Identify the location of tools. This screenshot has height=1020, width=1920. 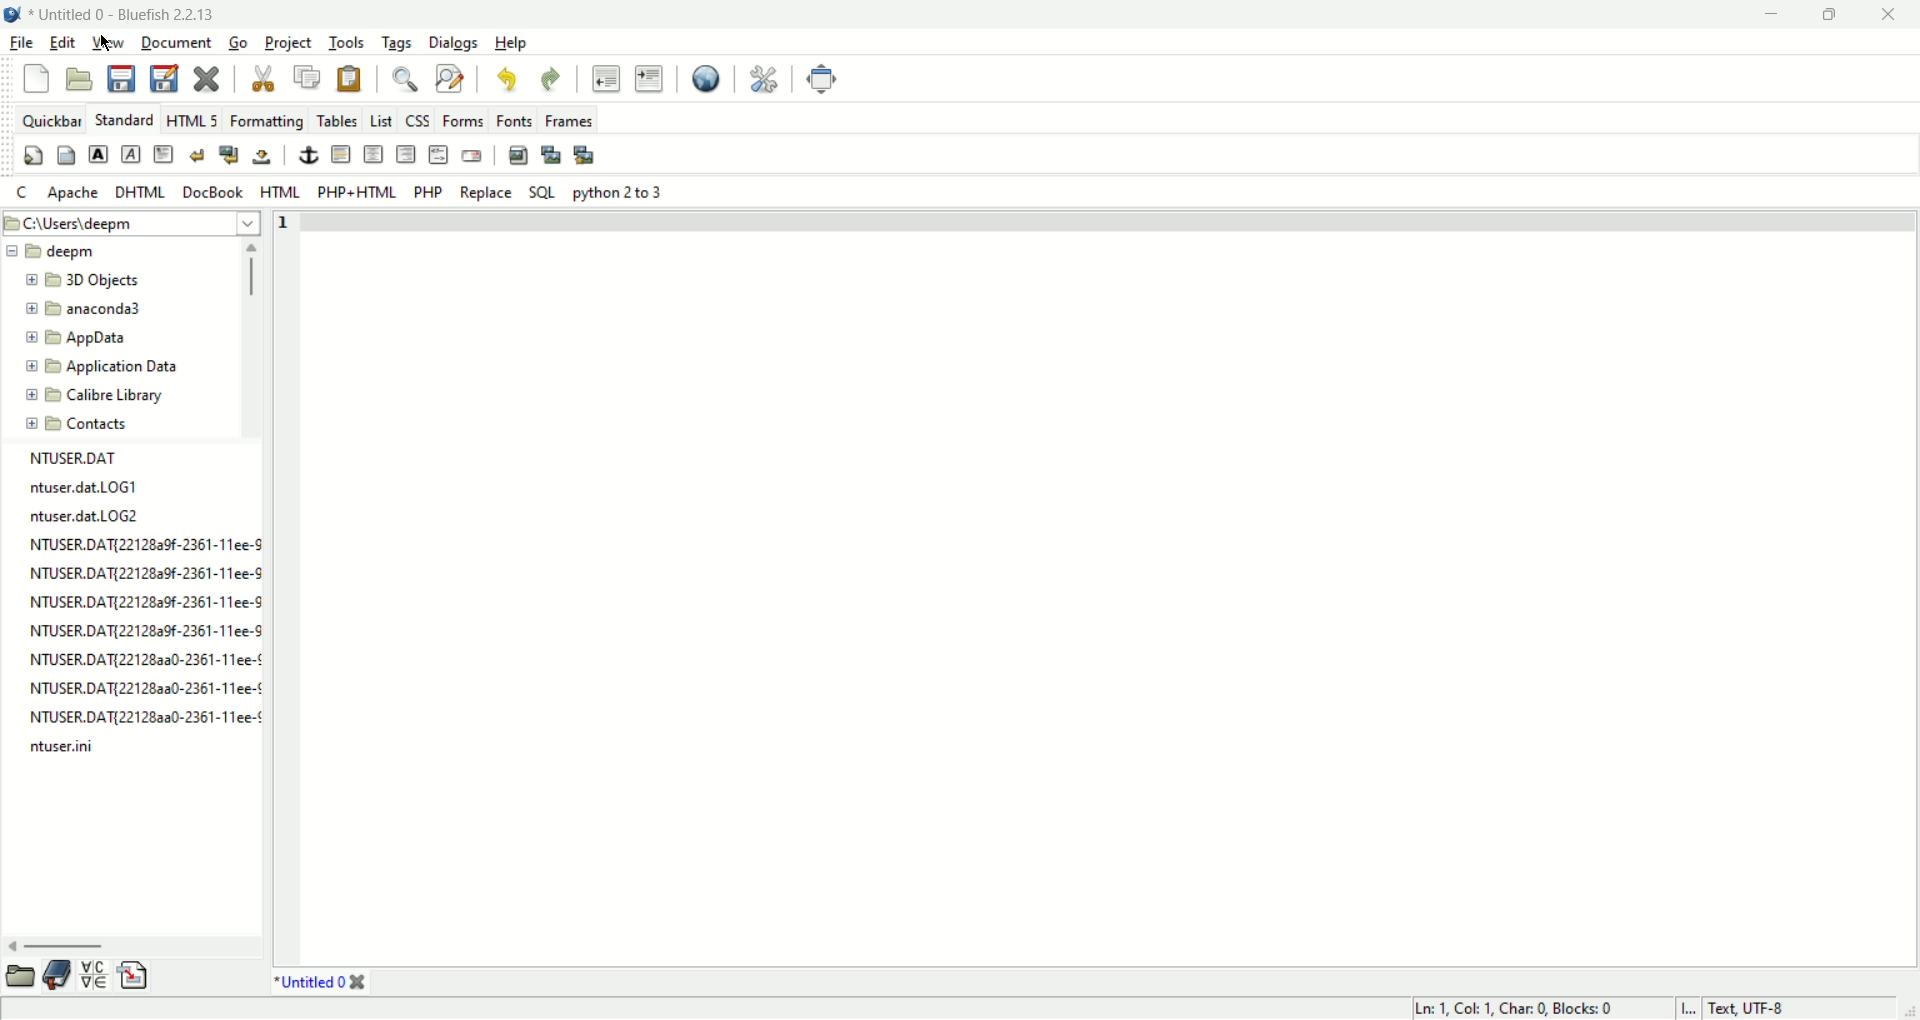
(348, 41).